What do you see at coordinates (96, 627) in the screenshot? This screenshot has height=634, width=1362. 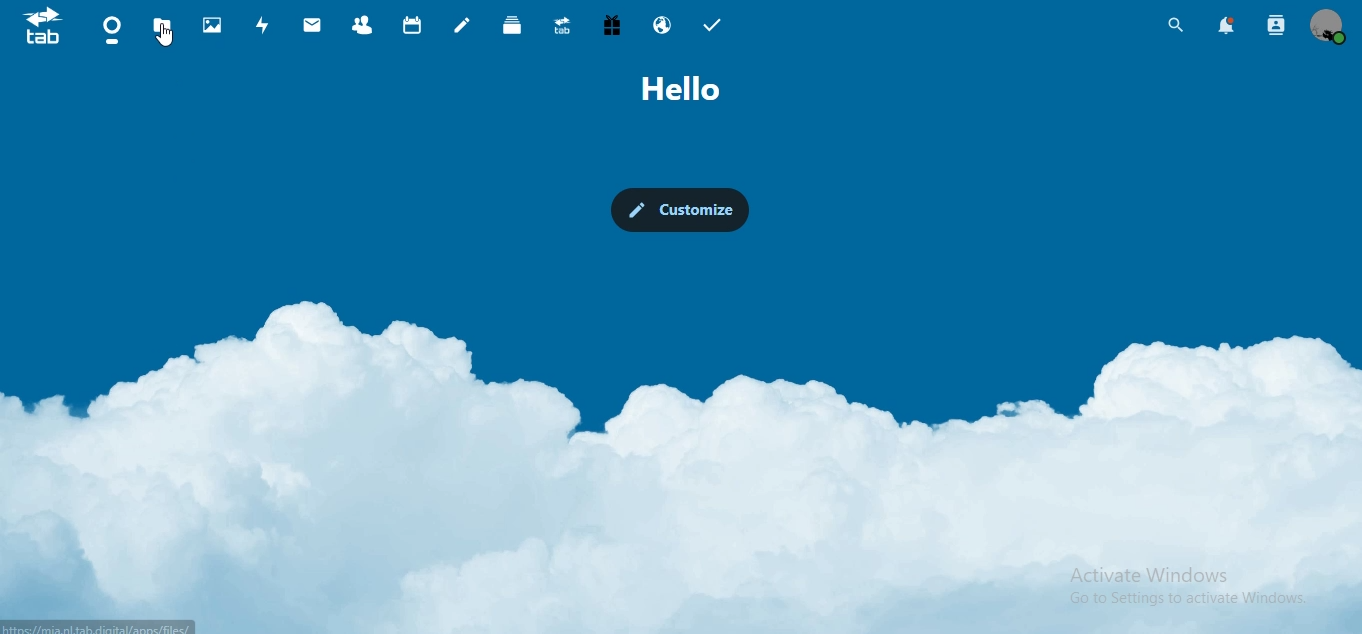 I see `link` at bounding box center [96, 627].